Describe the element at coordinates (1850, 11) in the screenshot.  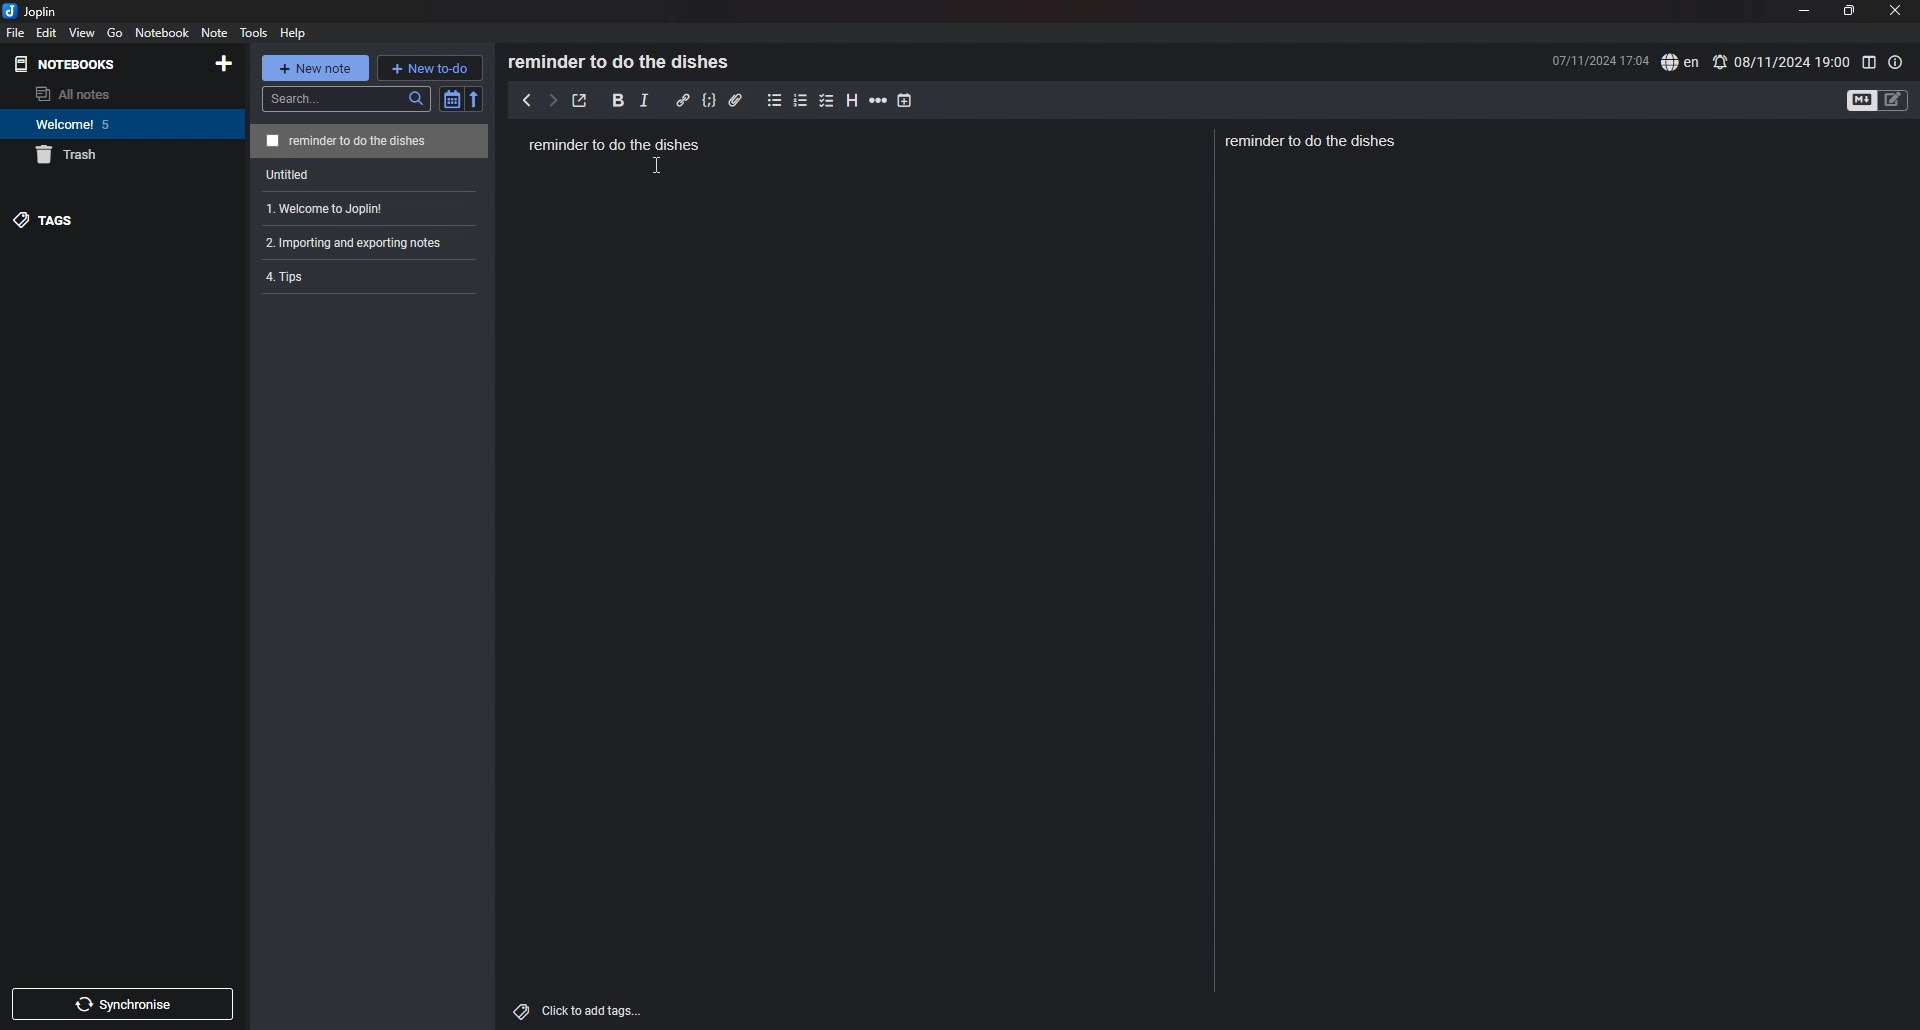
I see `resize` at that location.